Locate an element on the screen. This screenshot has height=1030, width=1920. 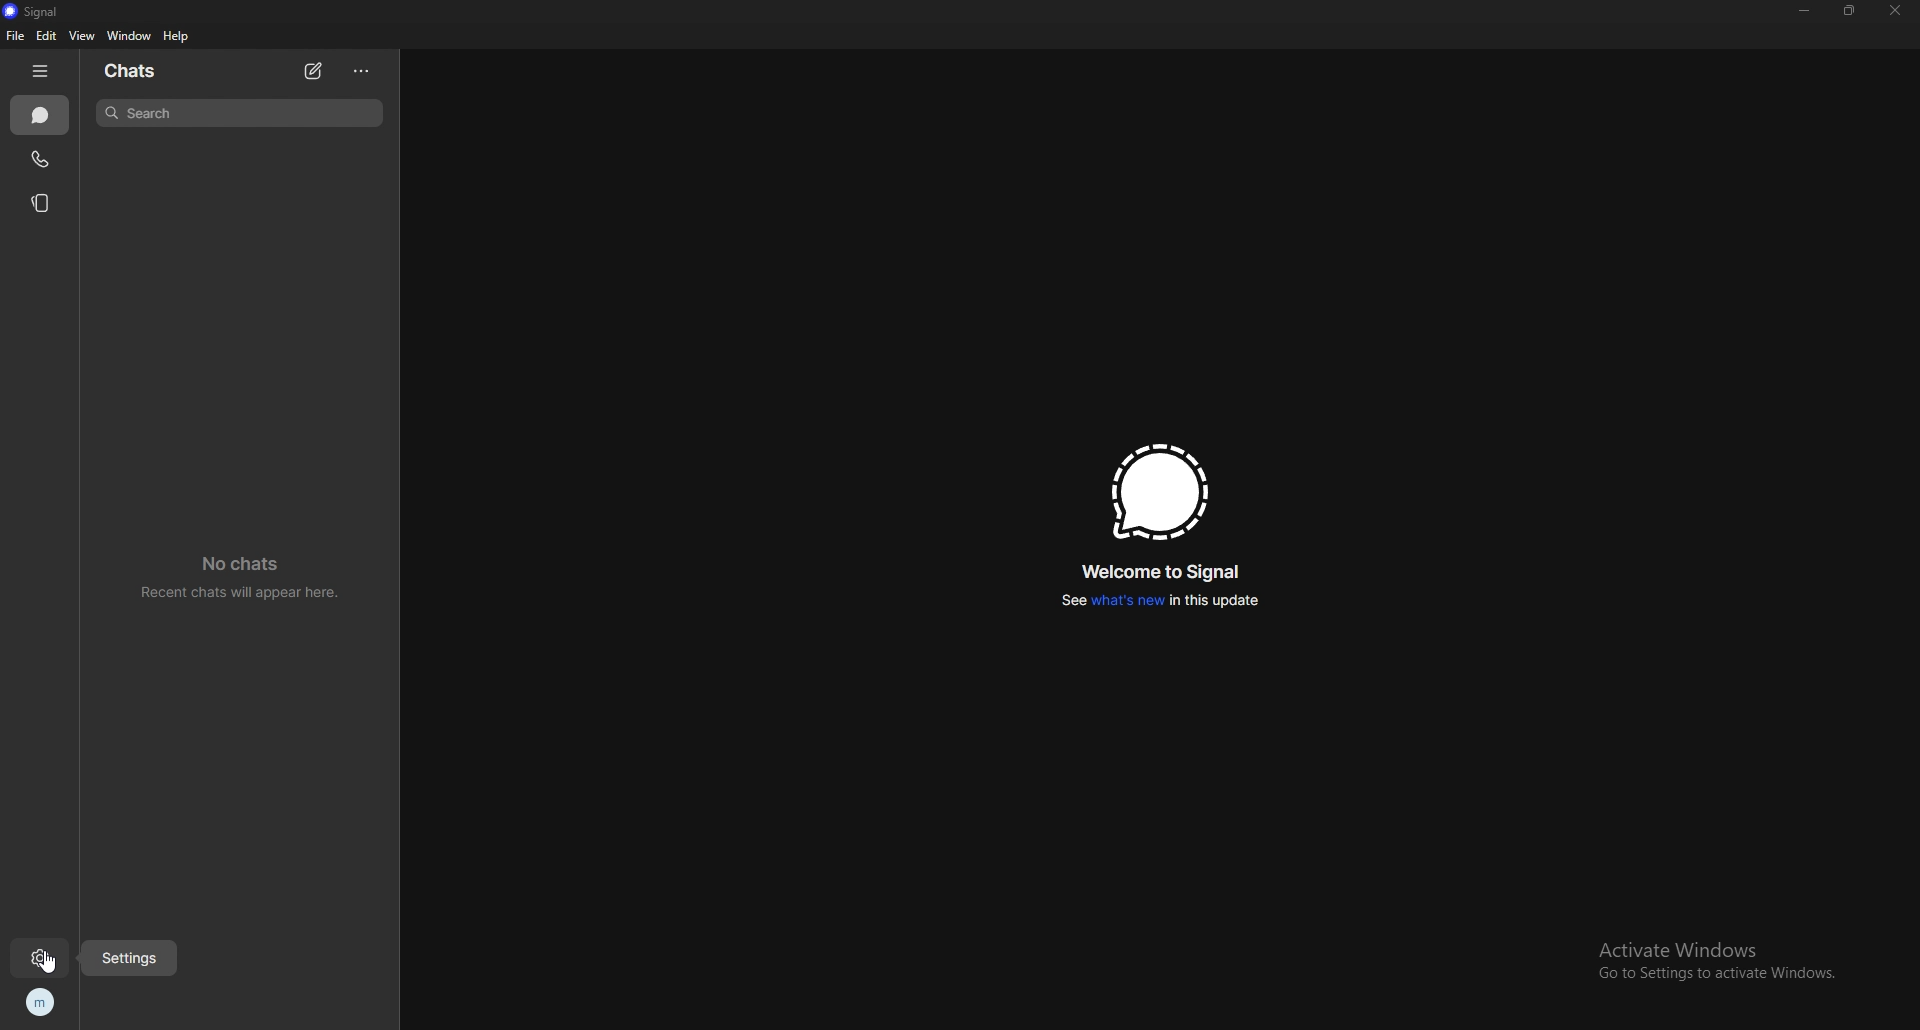
help is located at coordinates (176, 35).